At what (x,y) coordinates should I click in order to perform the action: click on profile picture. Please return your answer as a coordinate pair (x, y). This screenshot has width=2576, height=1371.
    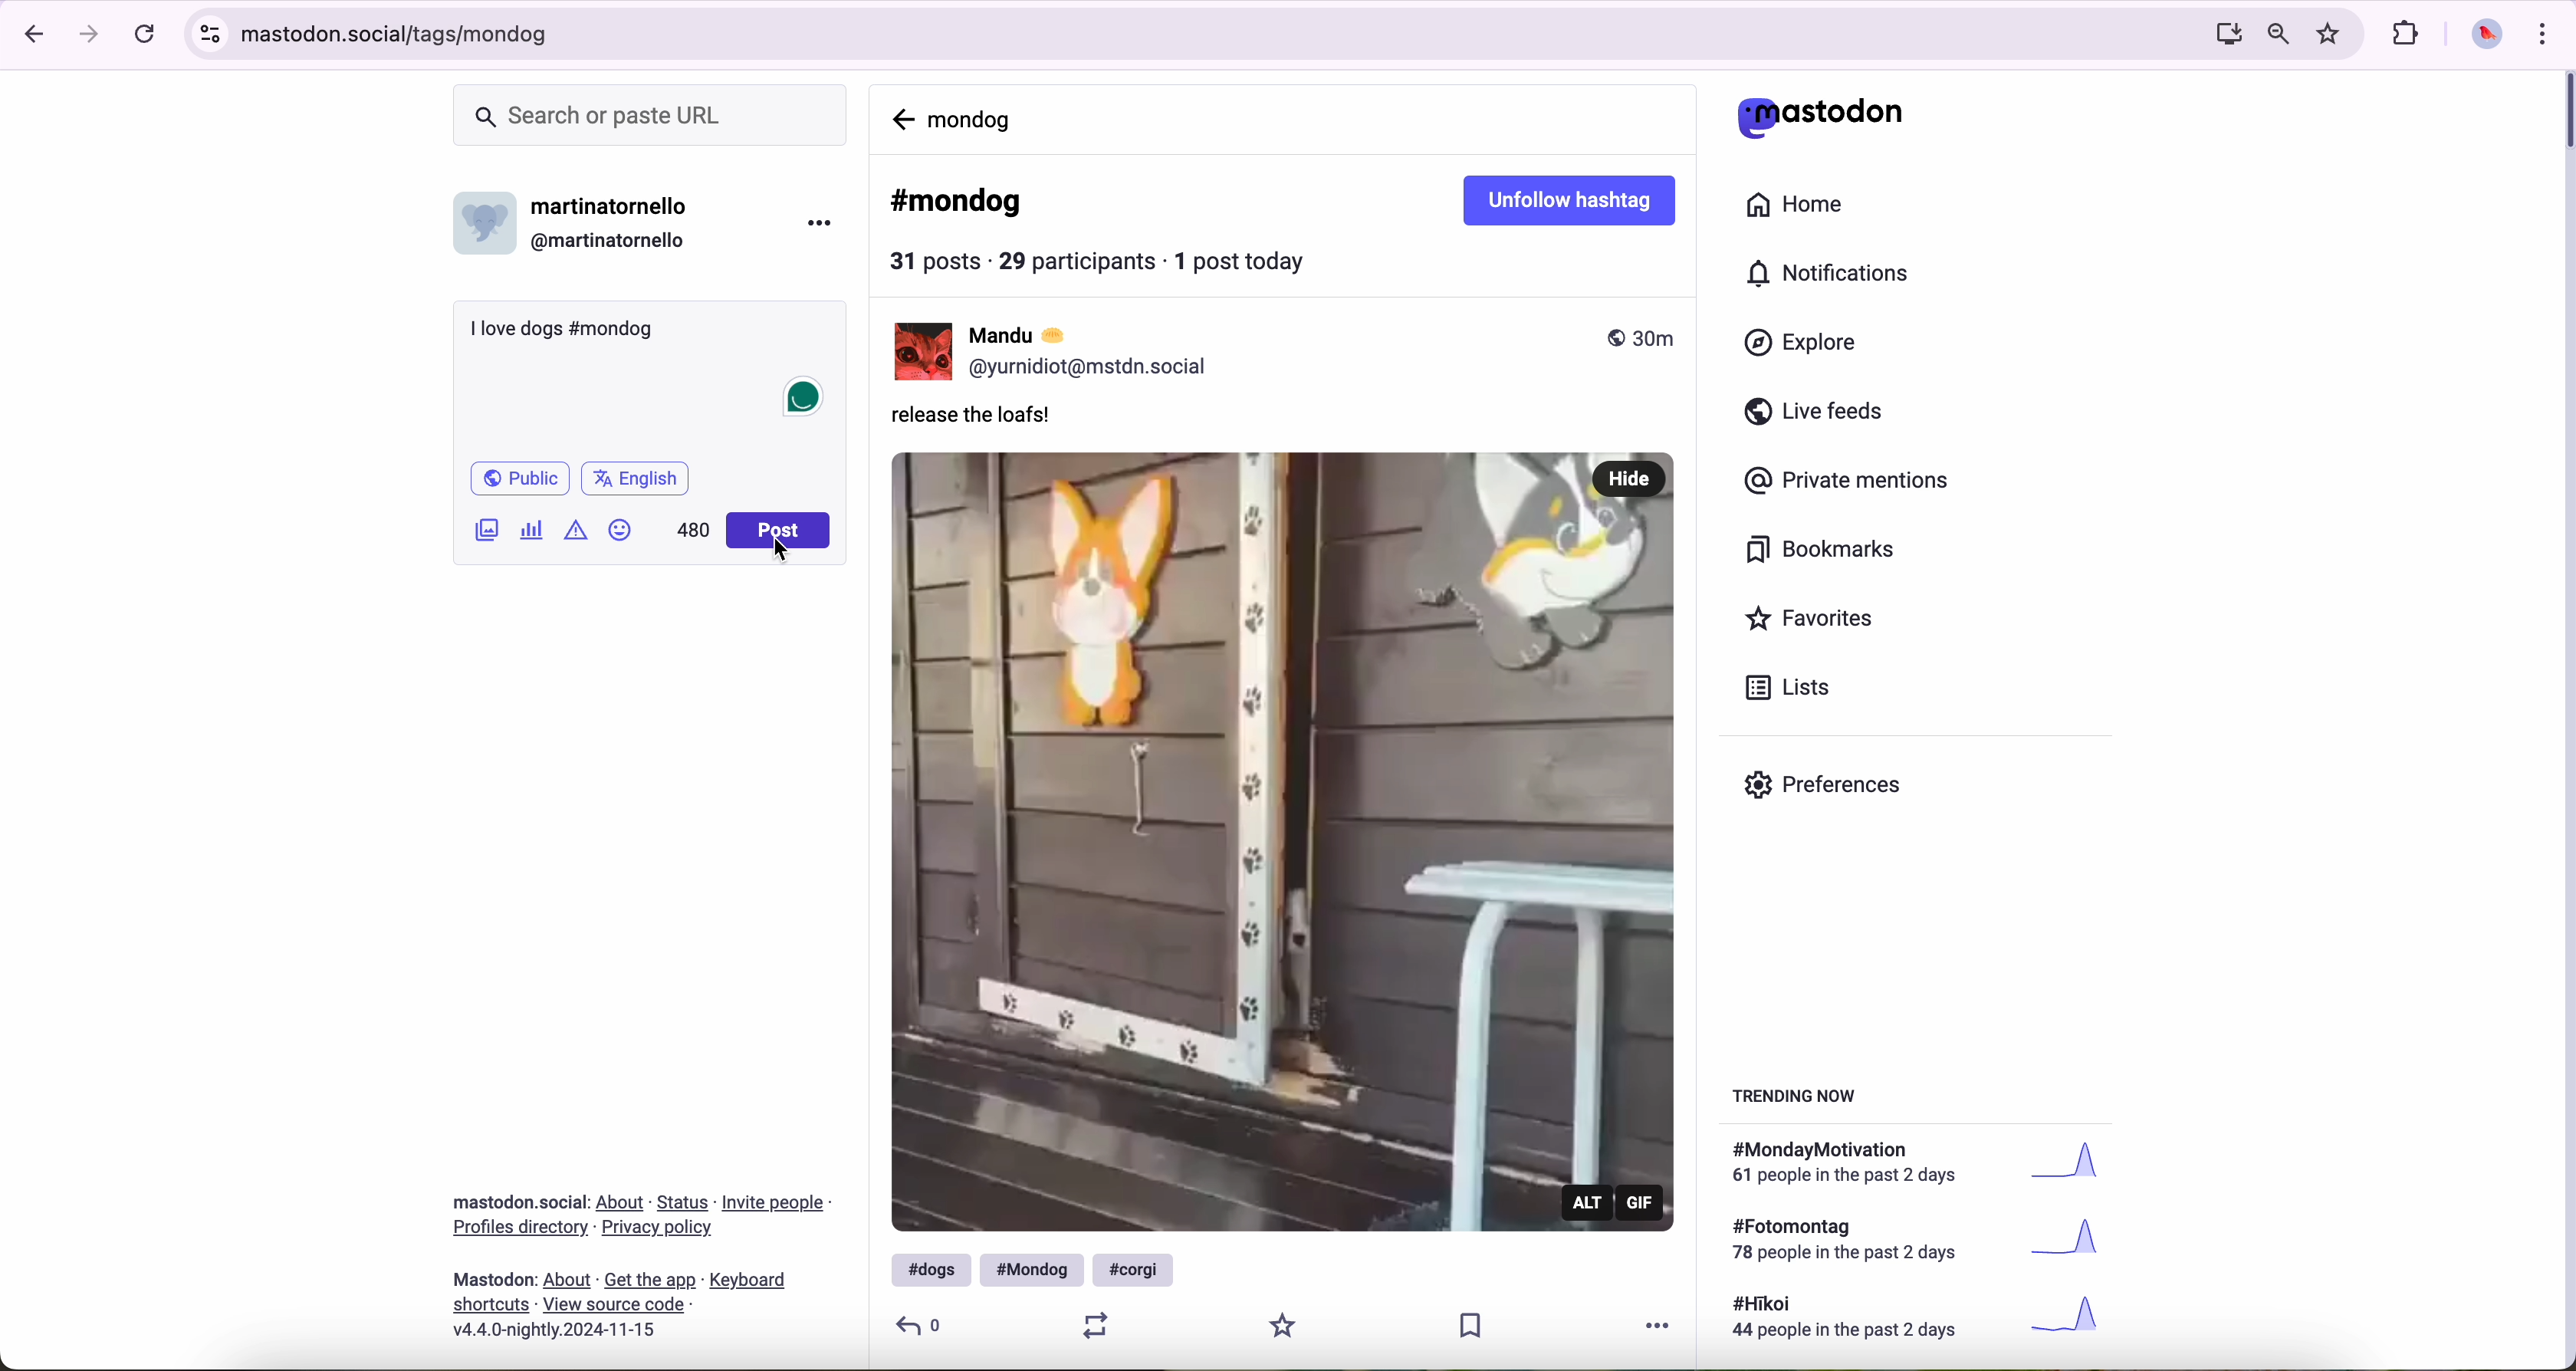
    Looking at the image, I should click on (2487, 37).